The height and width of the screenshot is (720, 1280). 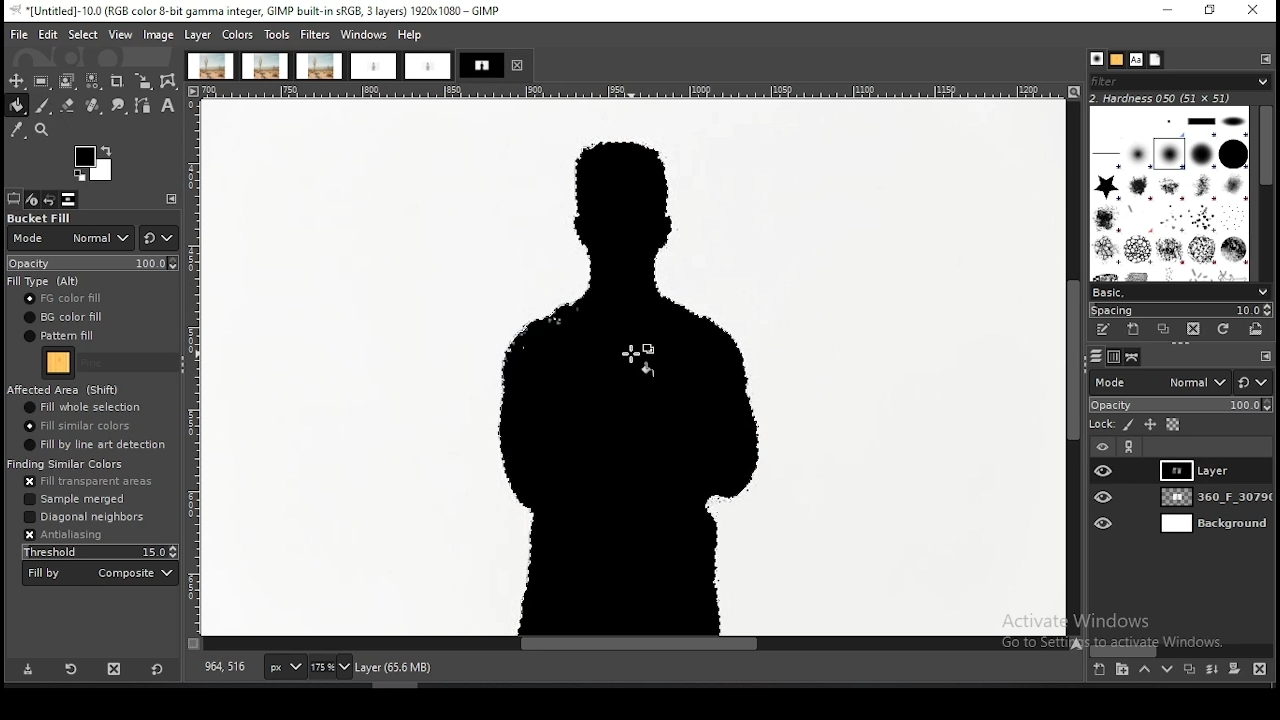 I want to click on brushes, so click(x=1171, y=193).